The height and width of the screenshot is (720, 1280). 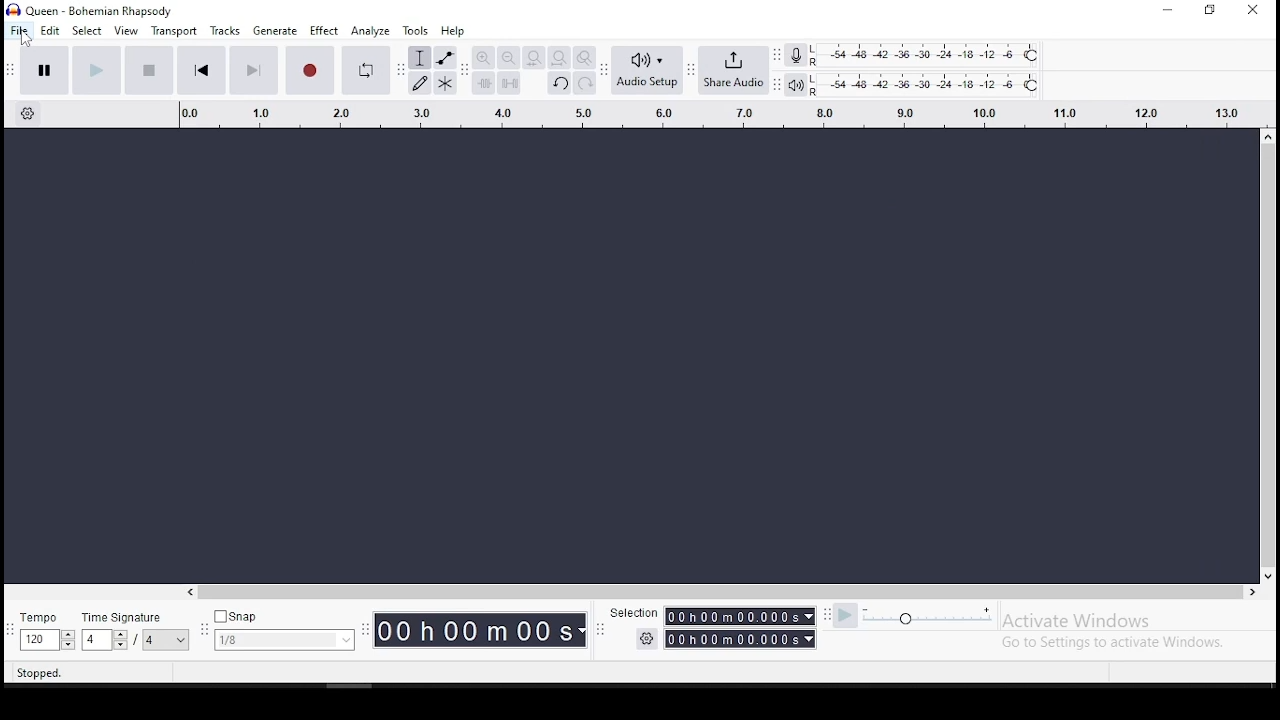 I want to click on silence selected audio, so click(x=510, y=84).